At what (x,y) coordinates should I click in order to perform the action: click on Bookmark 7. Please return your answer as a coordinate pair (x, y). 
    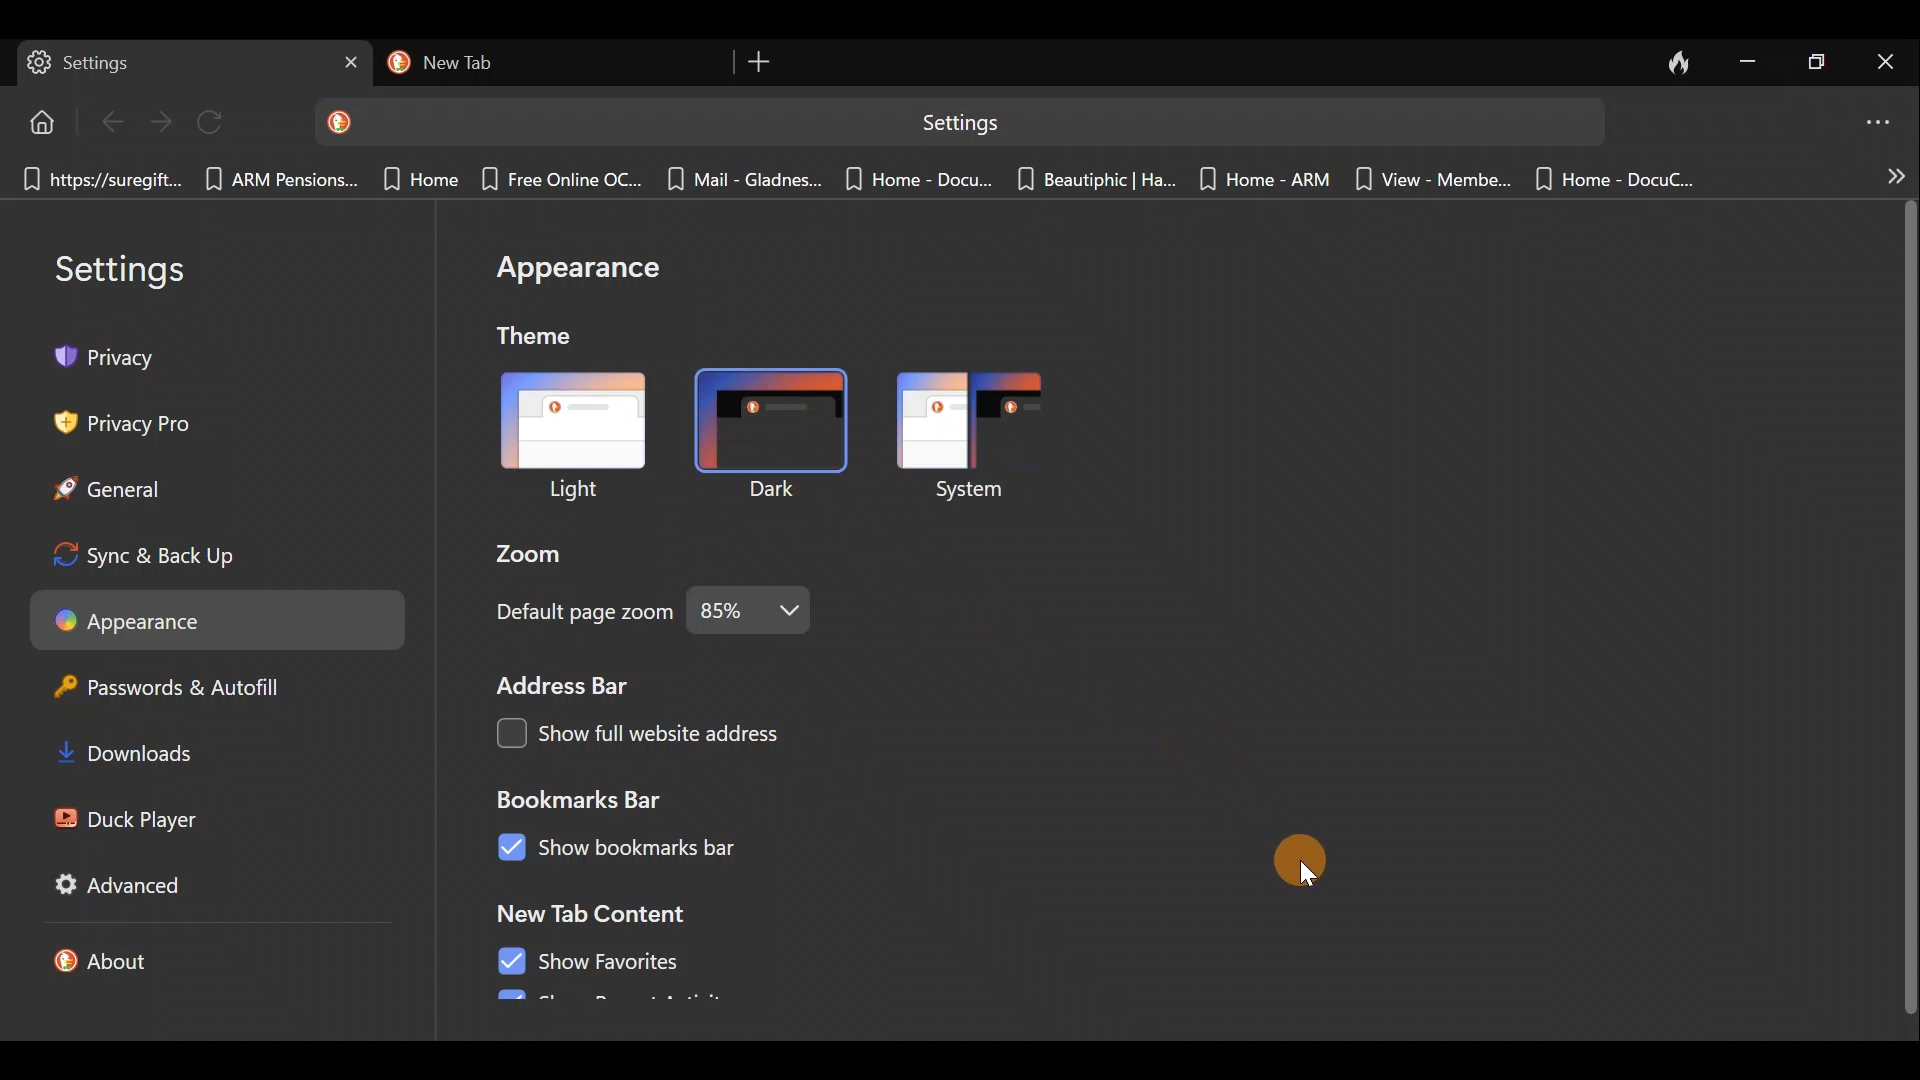
    Looking at the image, I should click on (1094, 181).